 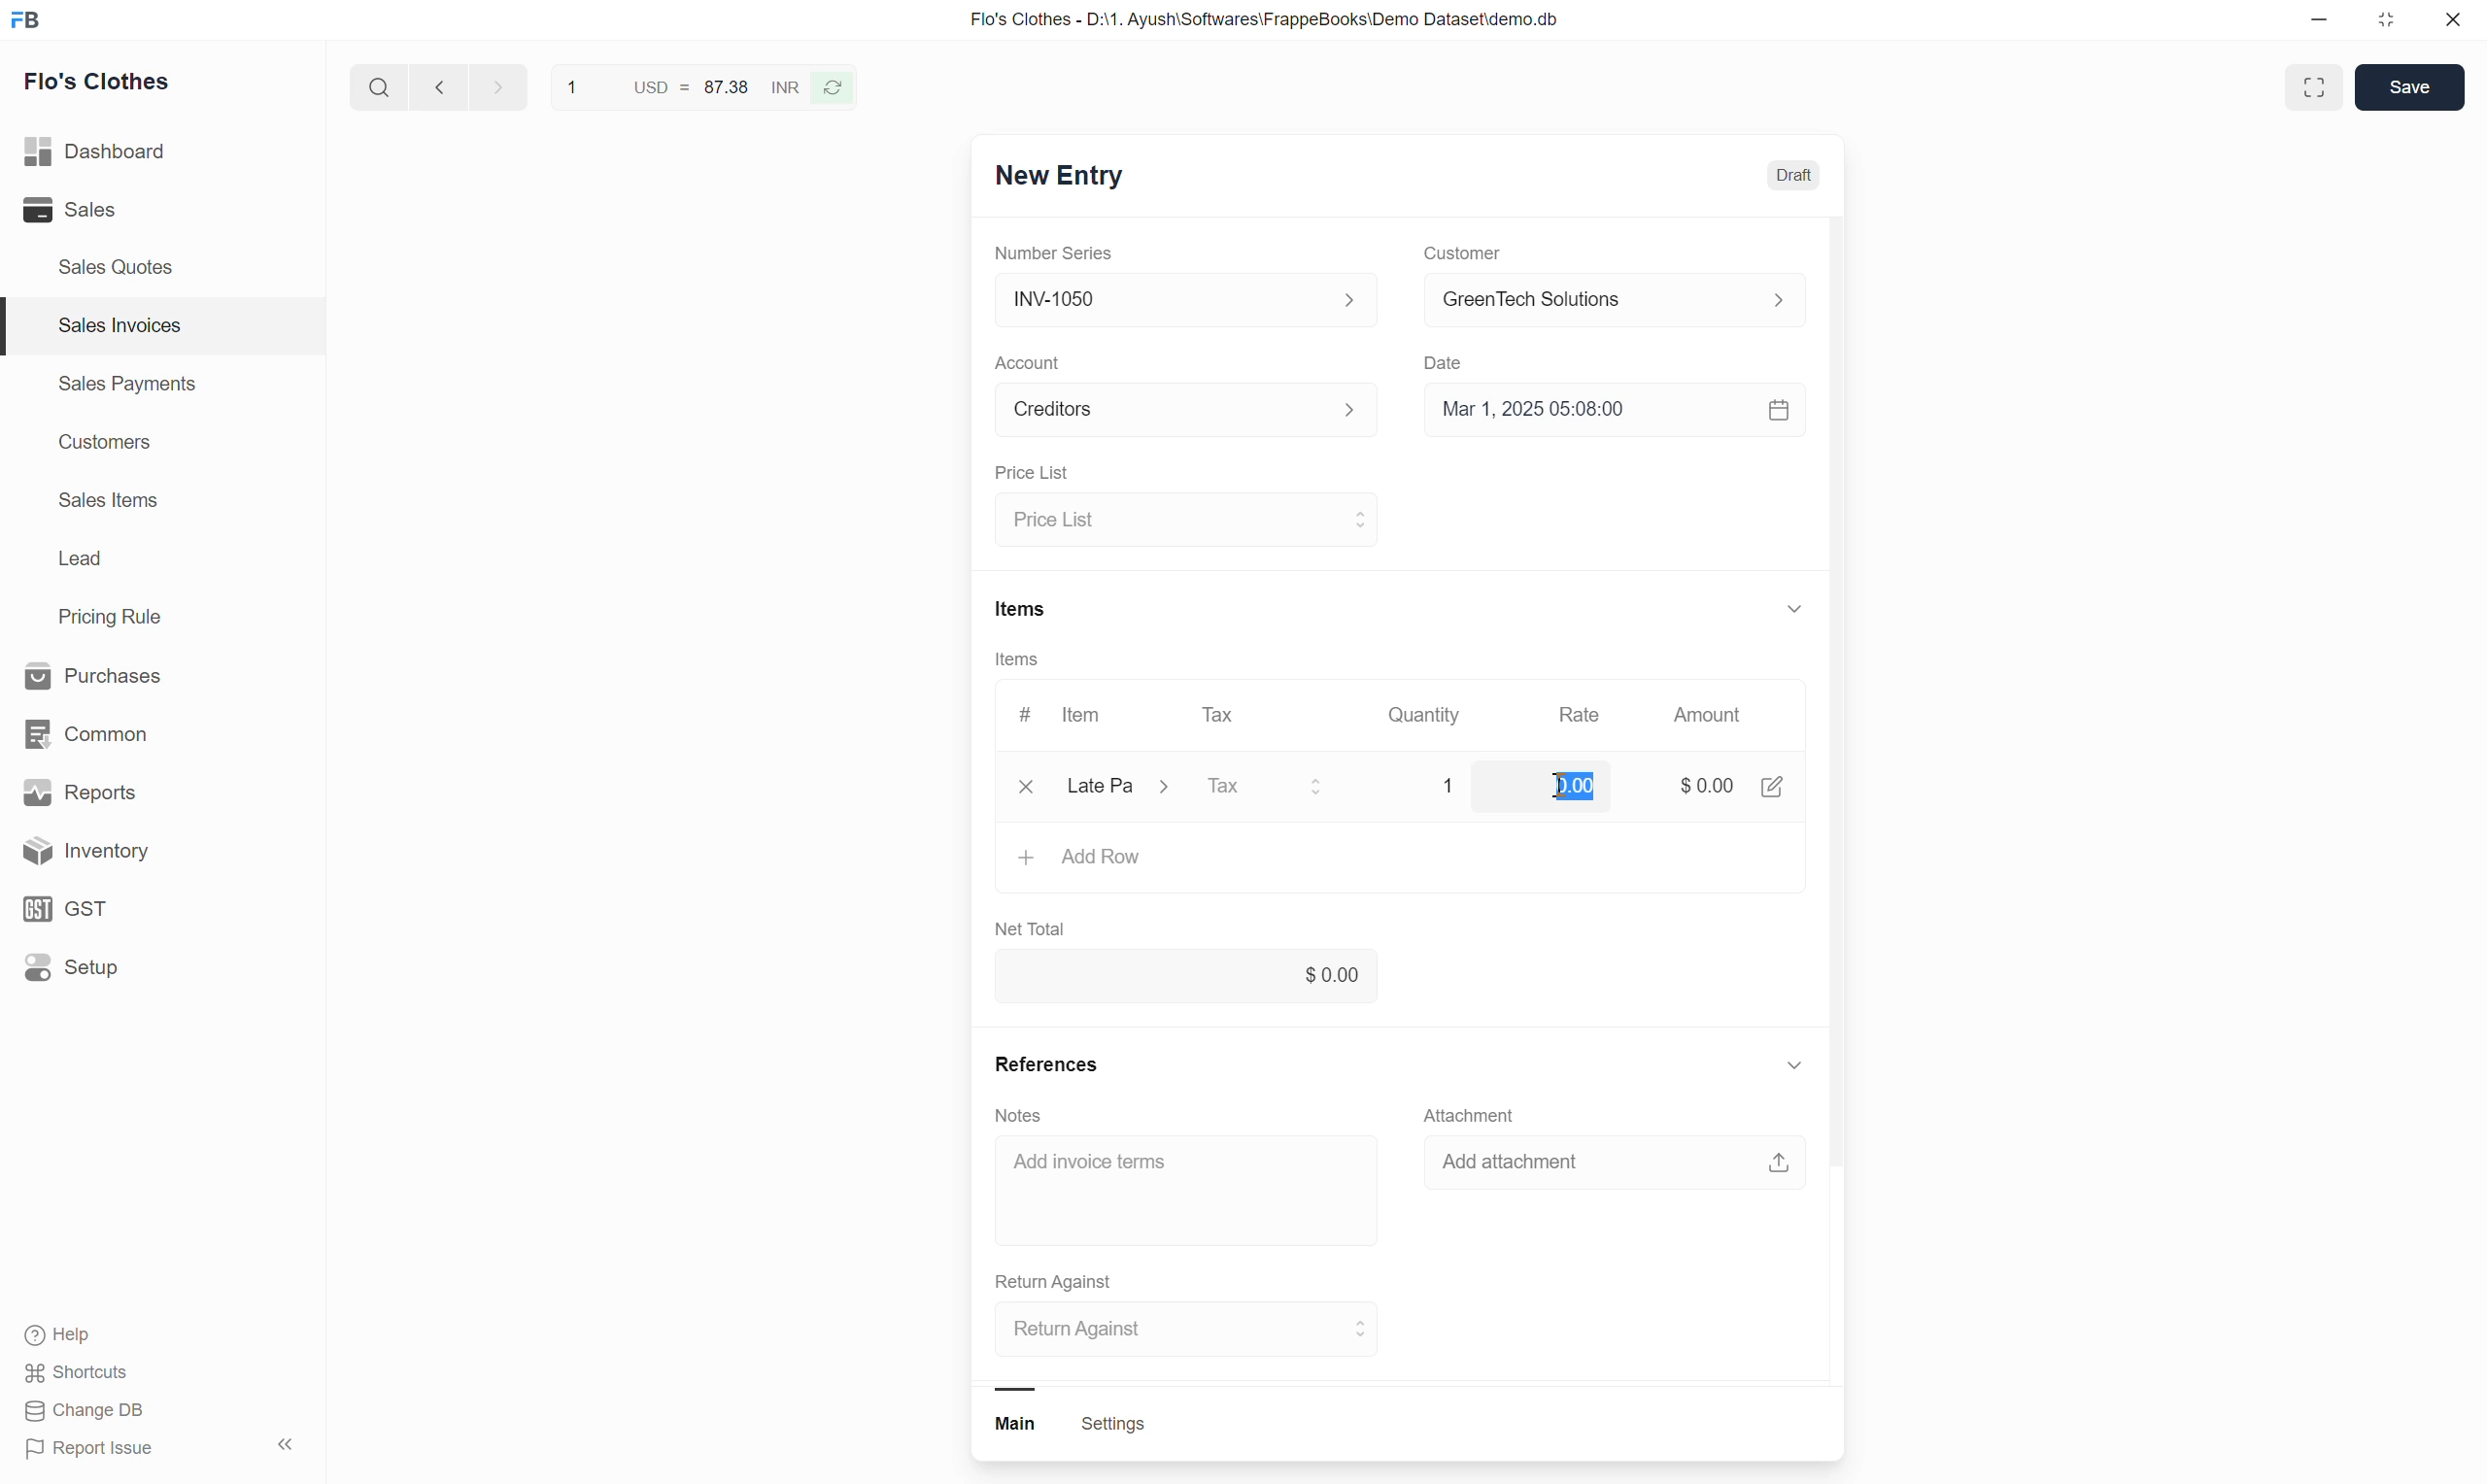 What do you see at coordinates (139, 907) in the screenshot?
I see `GST ` at bounding box center [139, 907].